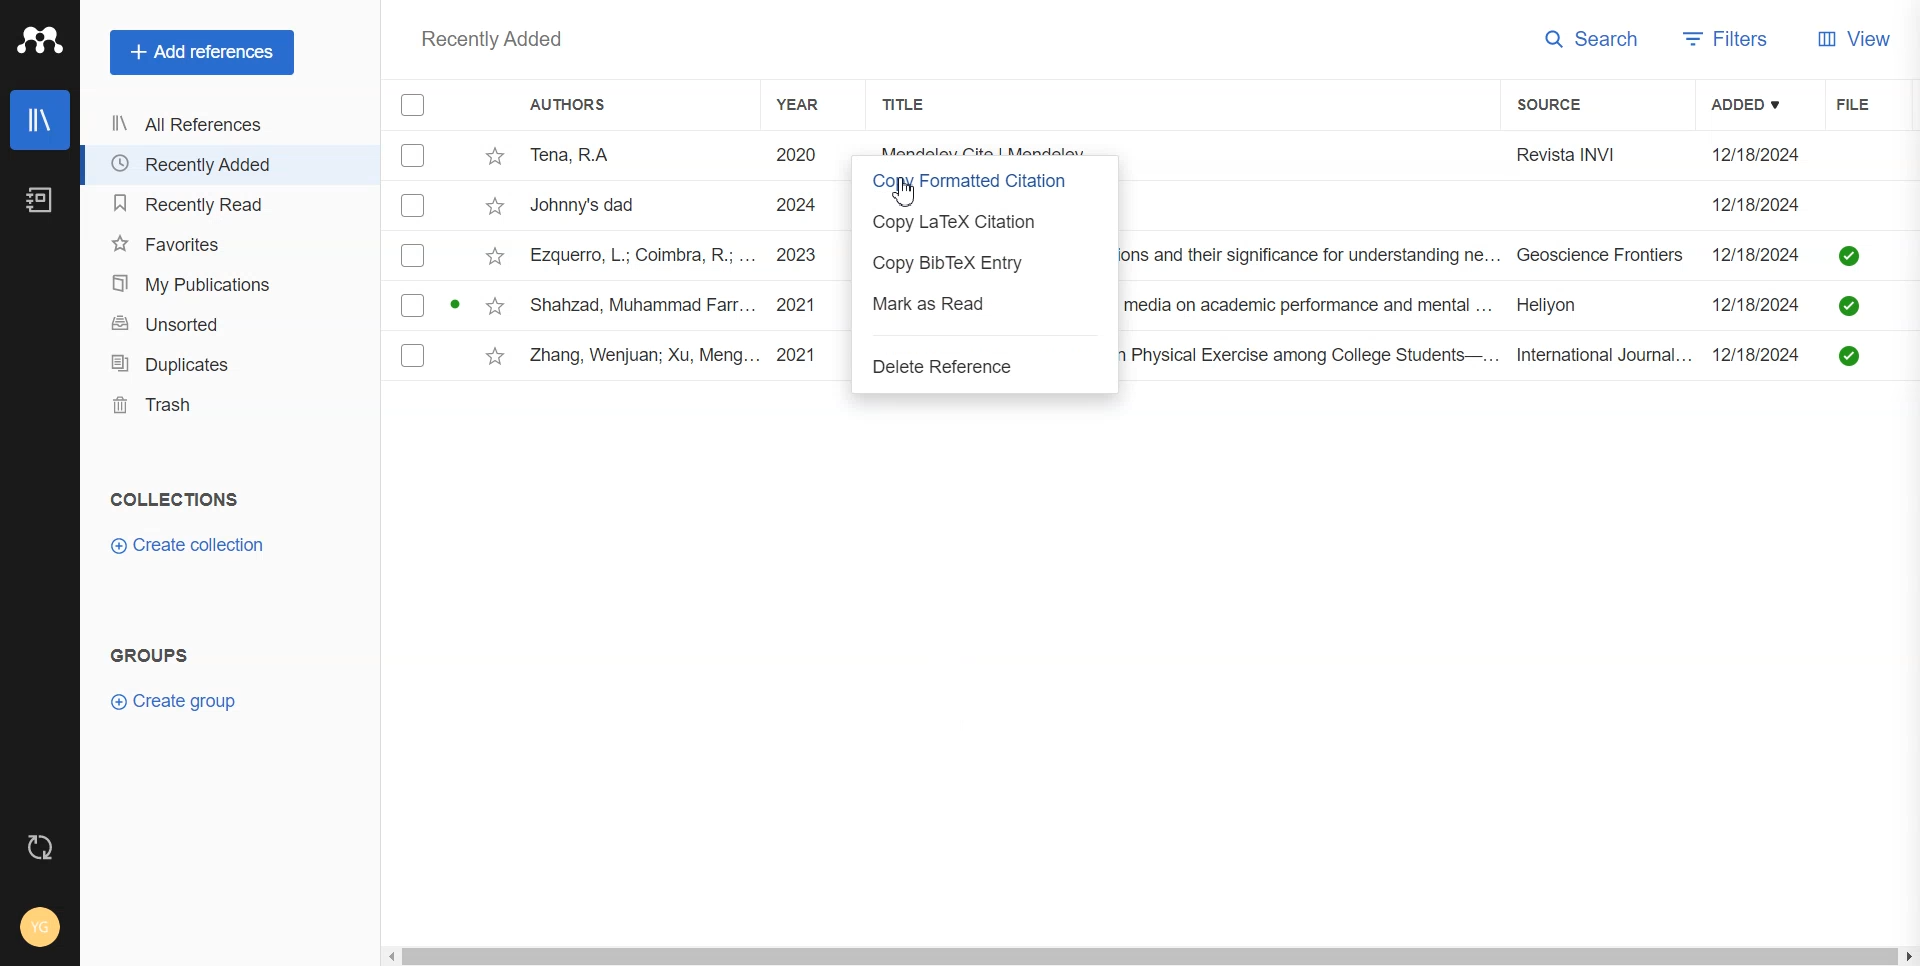  What do you see at coordinates (1731, 42) in the screenshot?
I see `Filters` at bounding box center [1731, 42].